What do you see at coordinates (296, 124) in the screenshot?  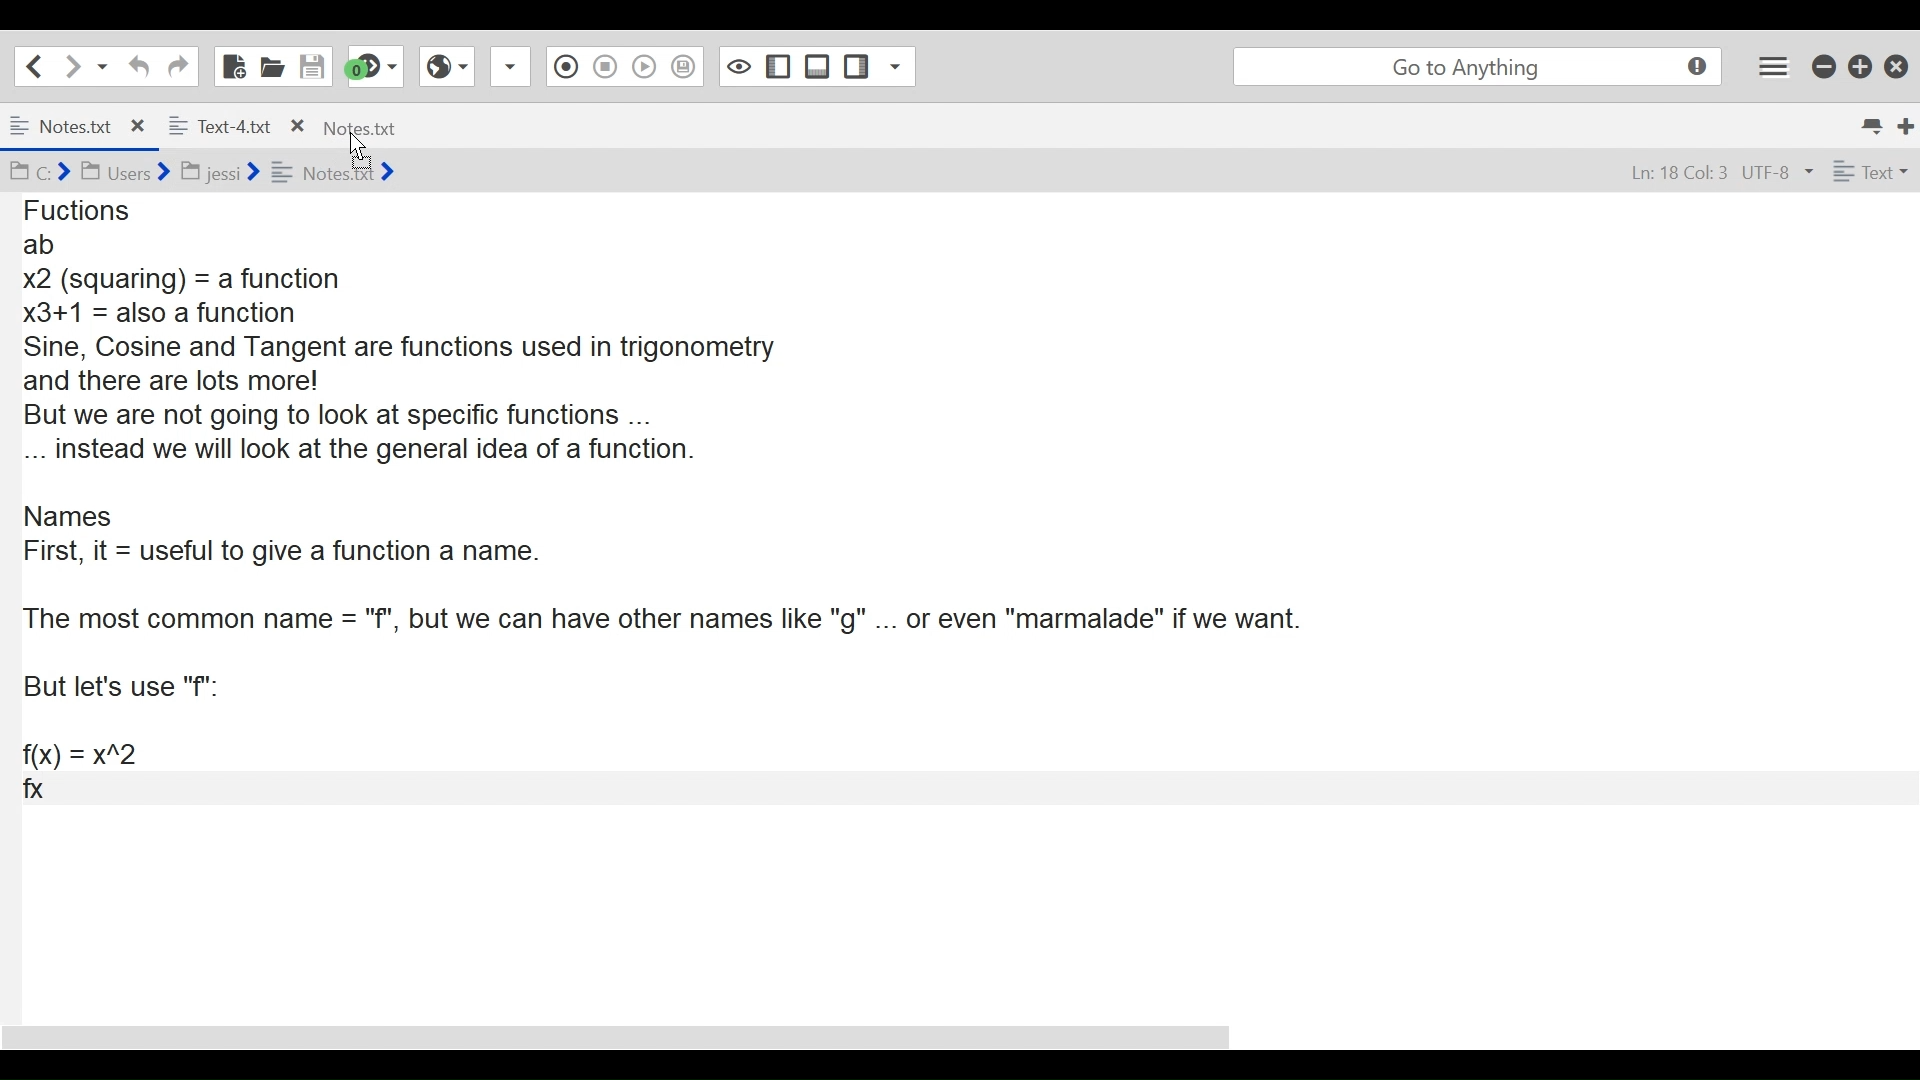 I see `close` at bounding box center [296, 124].